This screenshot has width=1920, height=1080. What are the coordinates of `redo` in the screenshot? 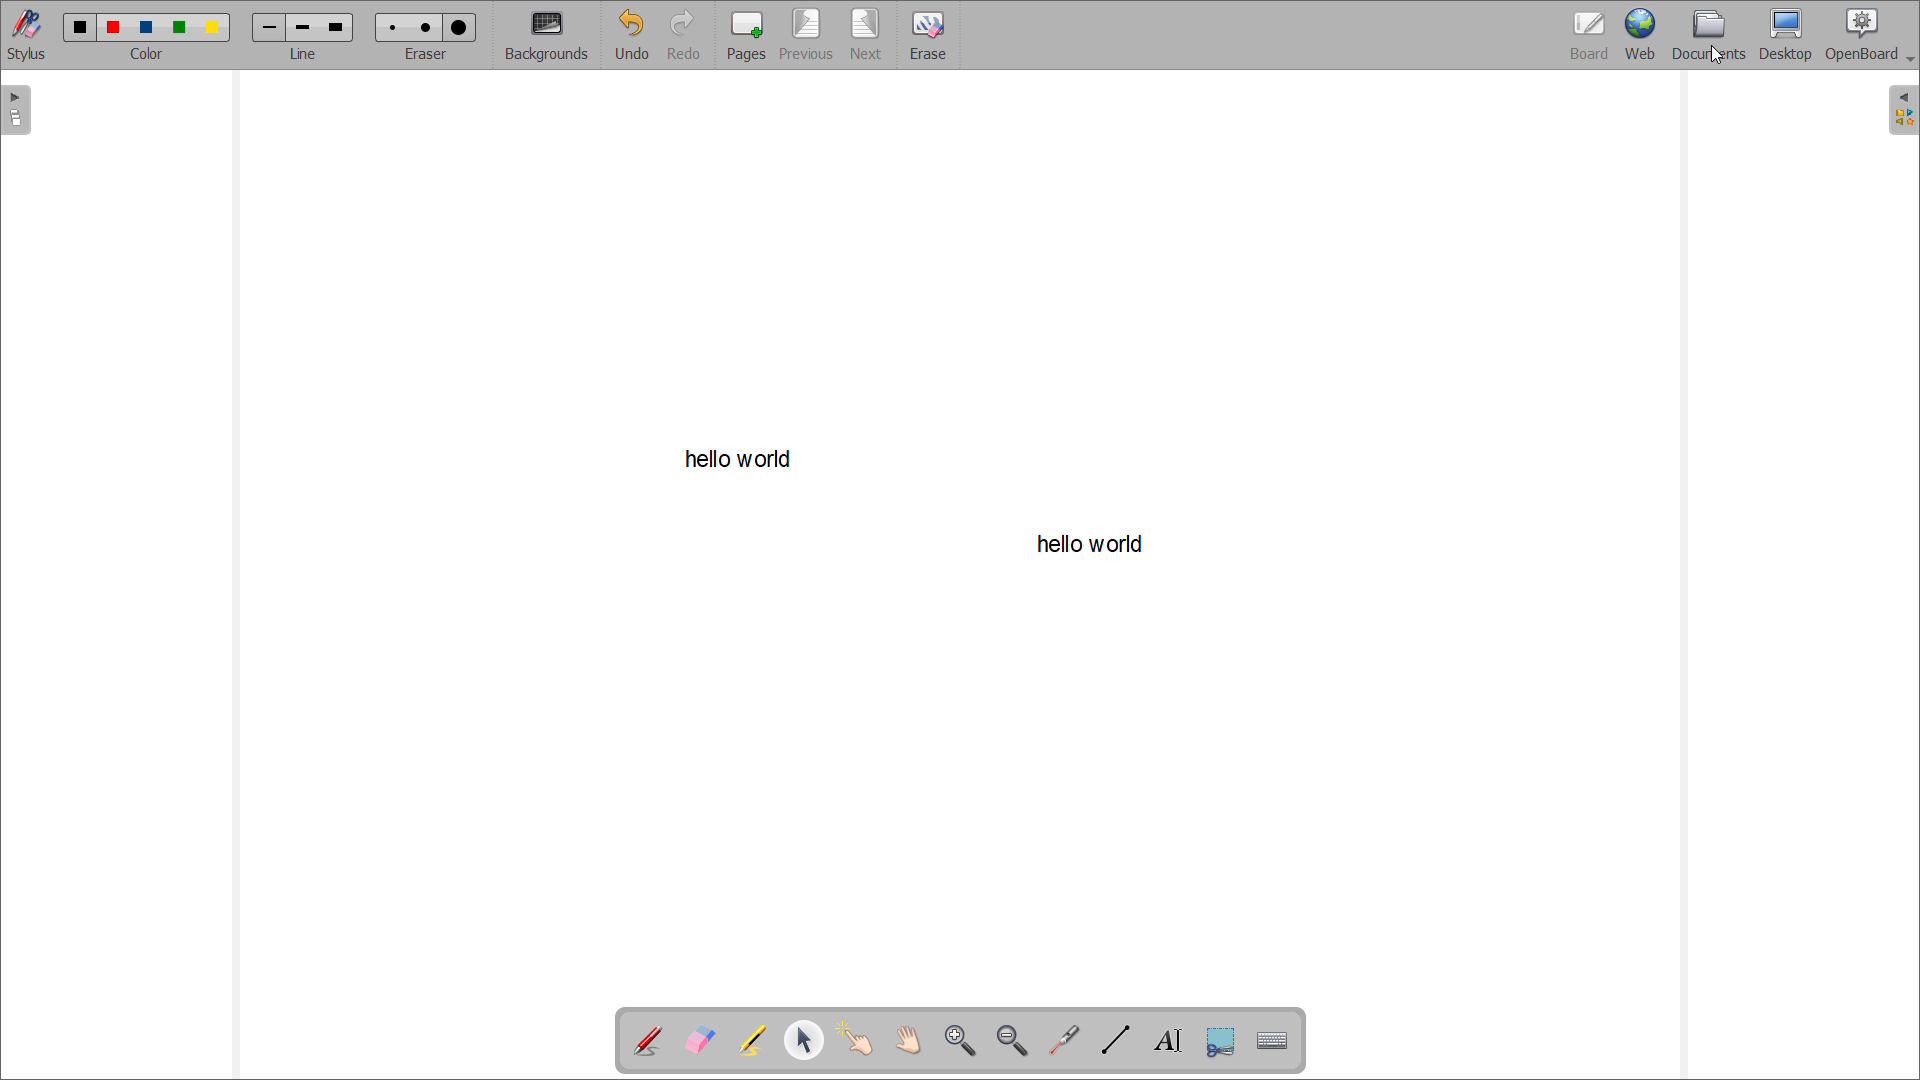 It's located at (685, 34).